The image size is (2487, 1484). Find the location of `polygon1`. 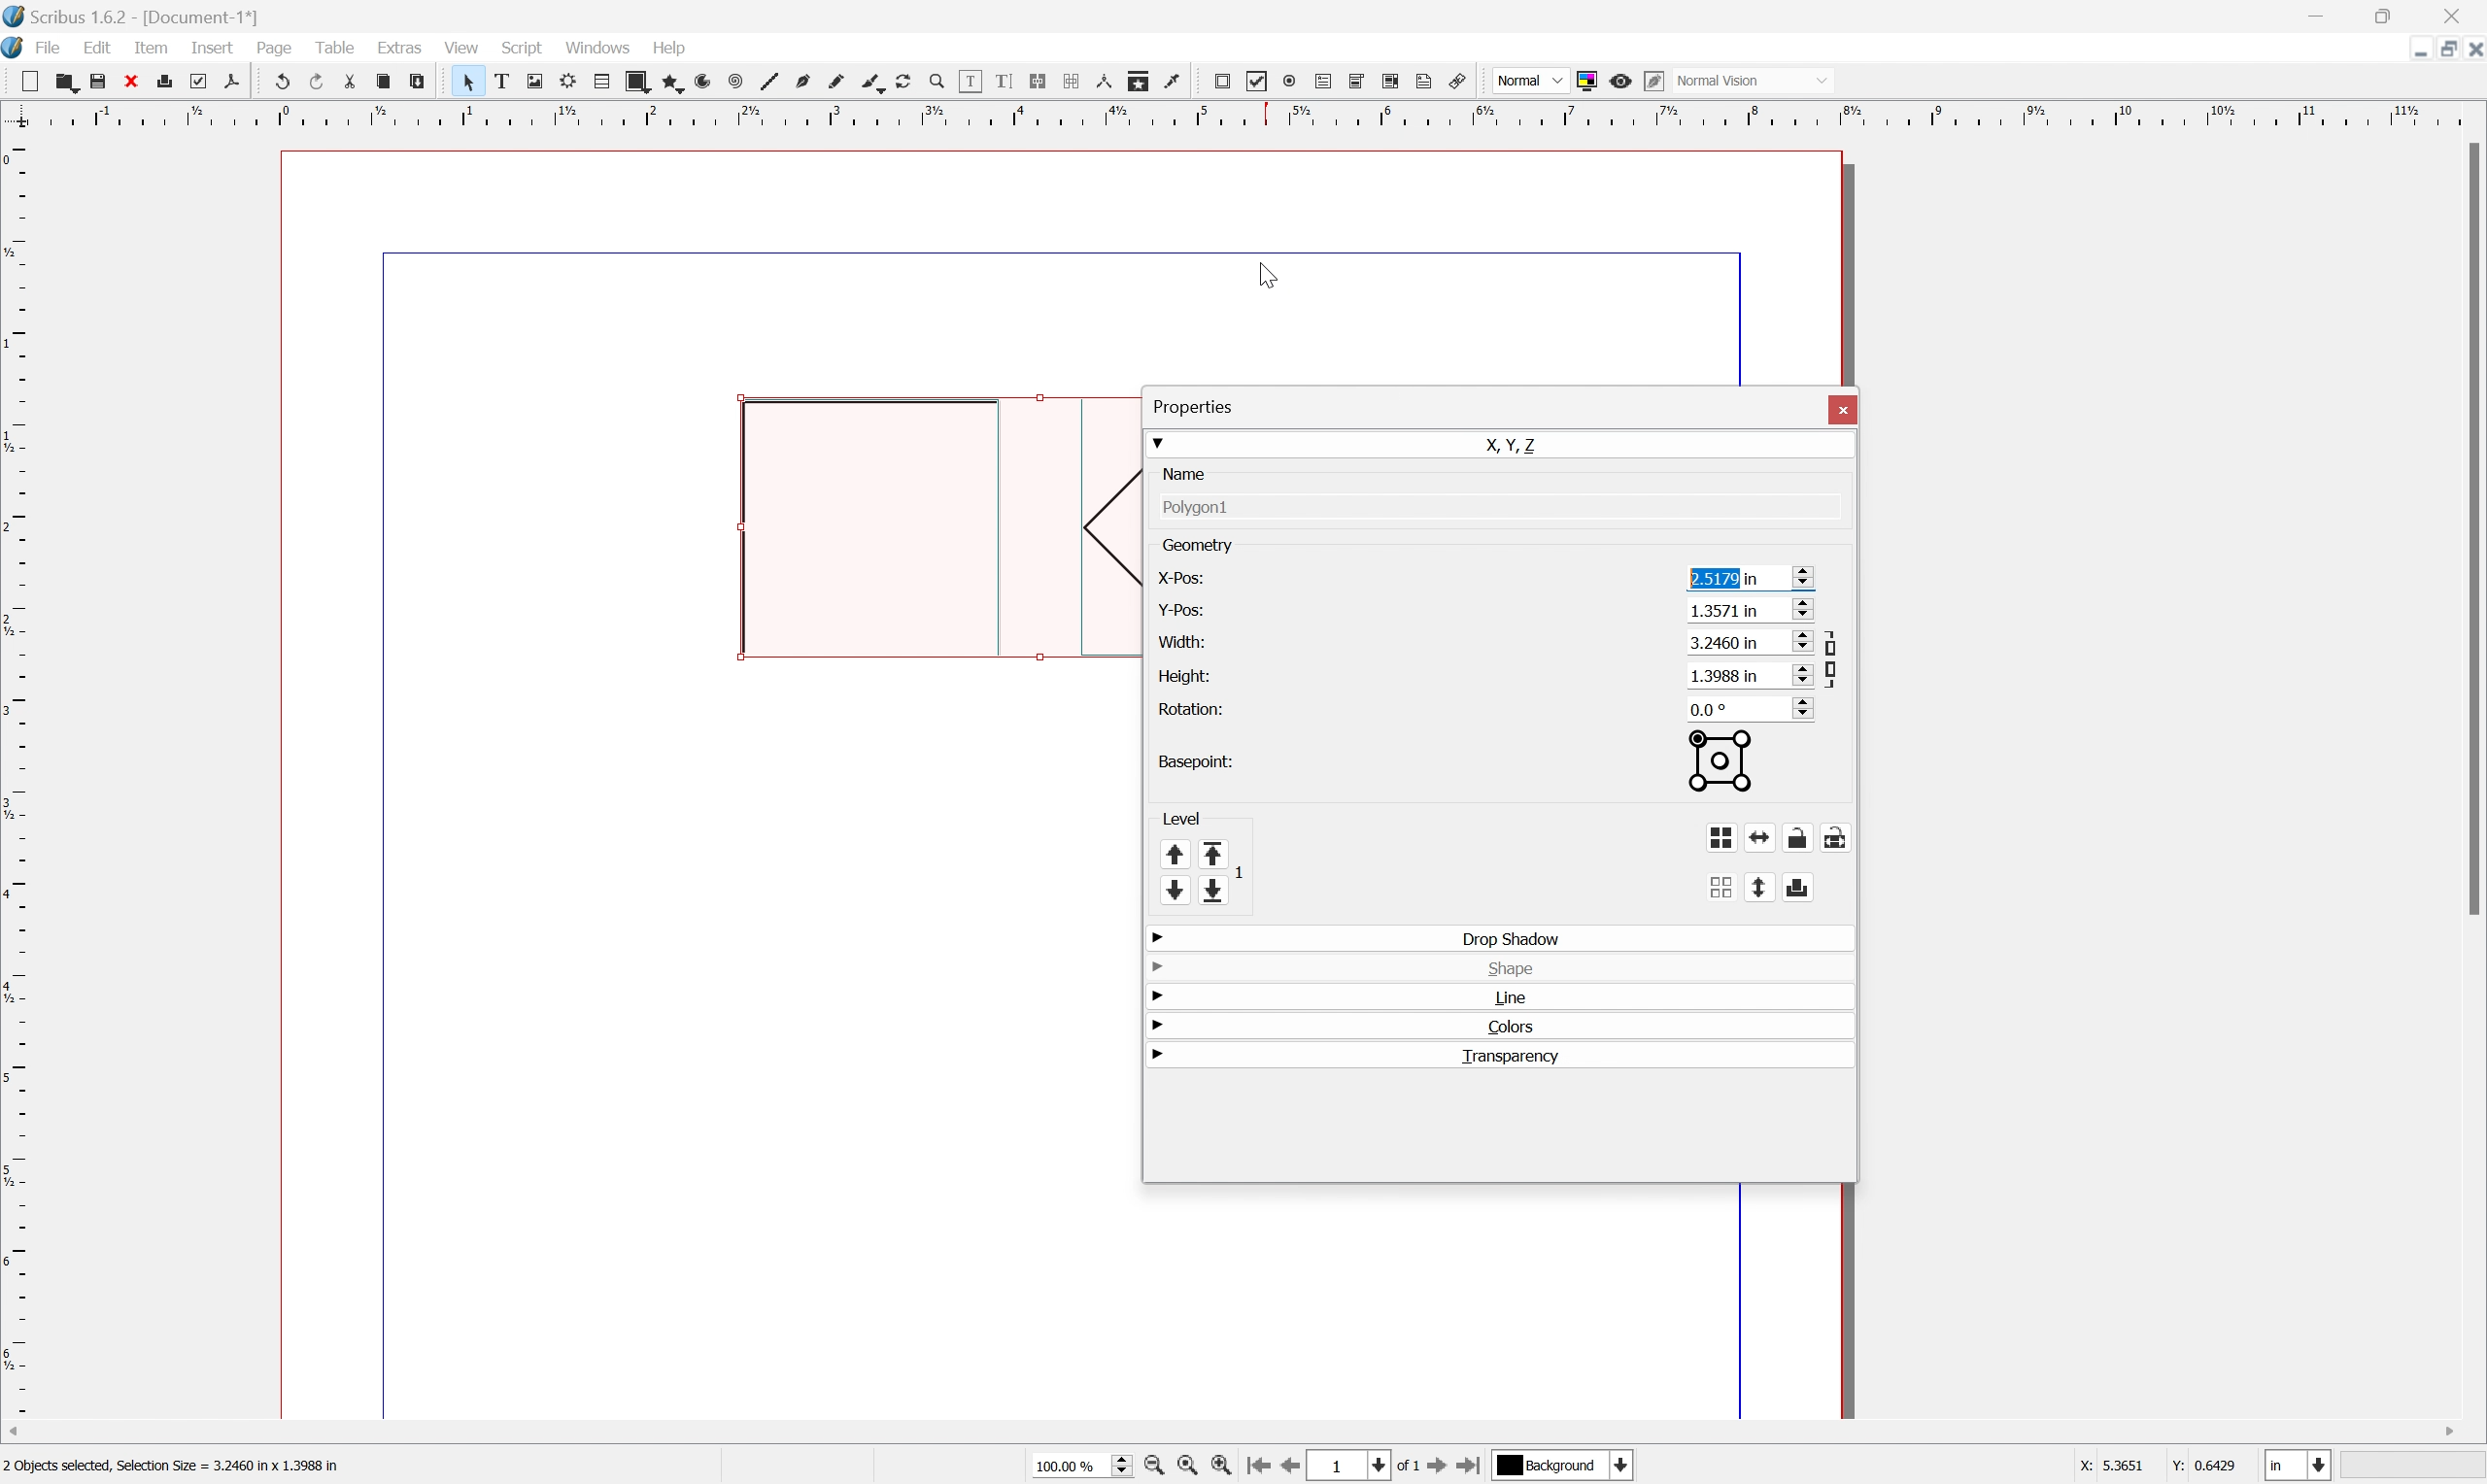

polygon1 is located at coordinates (1199, 510).